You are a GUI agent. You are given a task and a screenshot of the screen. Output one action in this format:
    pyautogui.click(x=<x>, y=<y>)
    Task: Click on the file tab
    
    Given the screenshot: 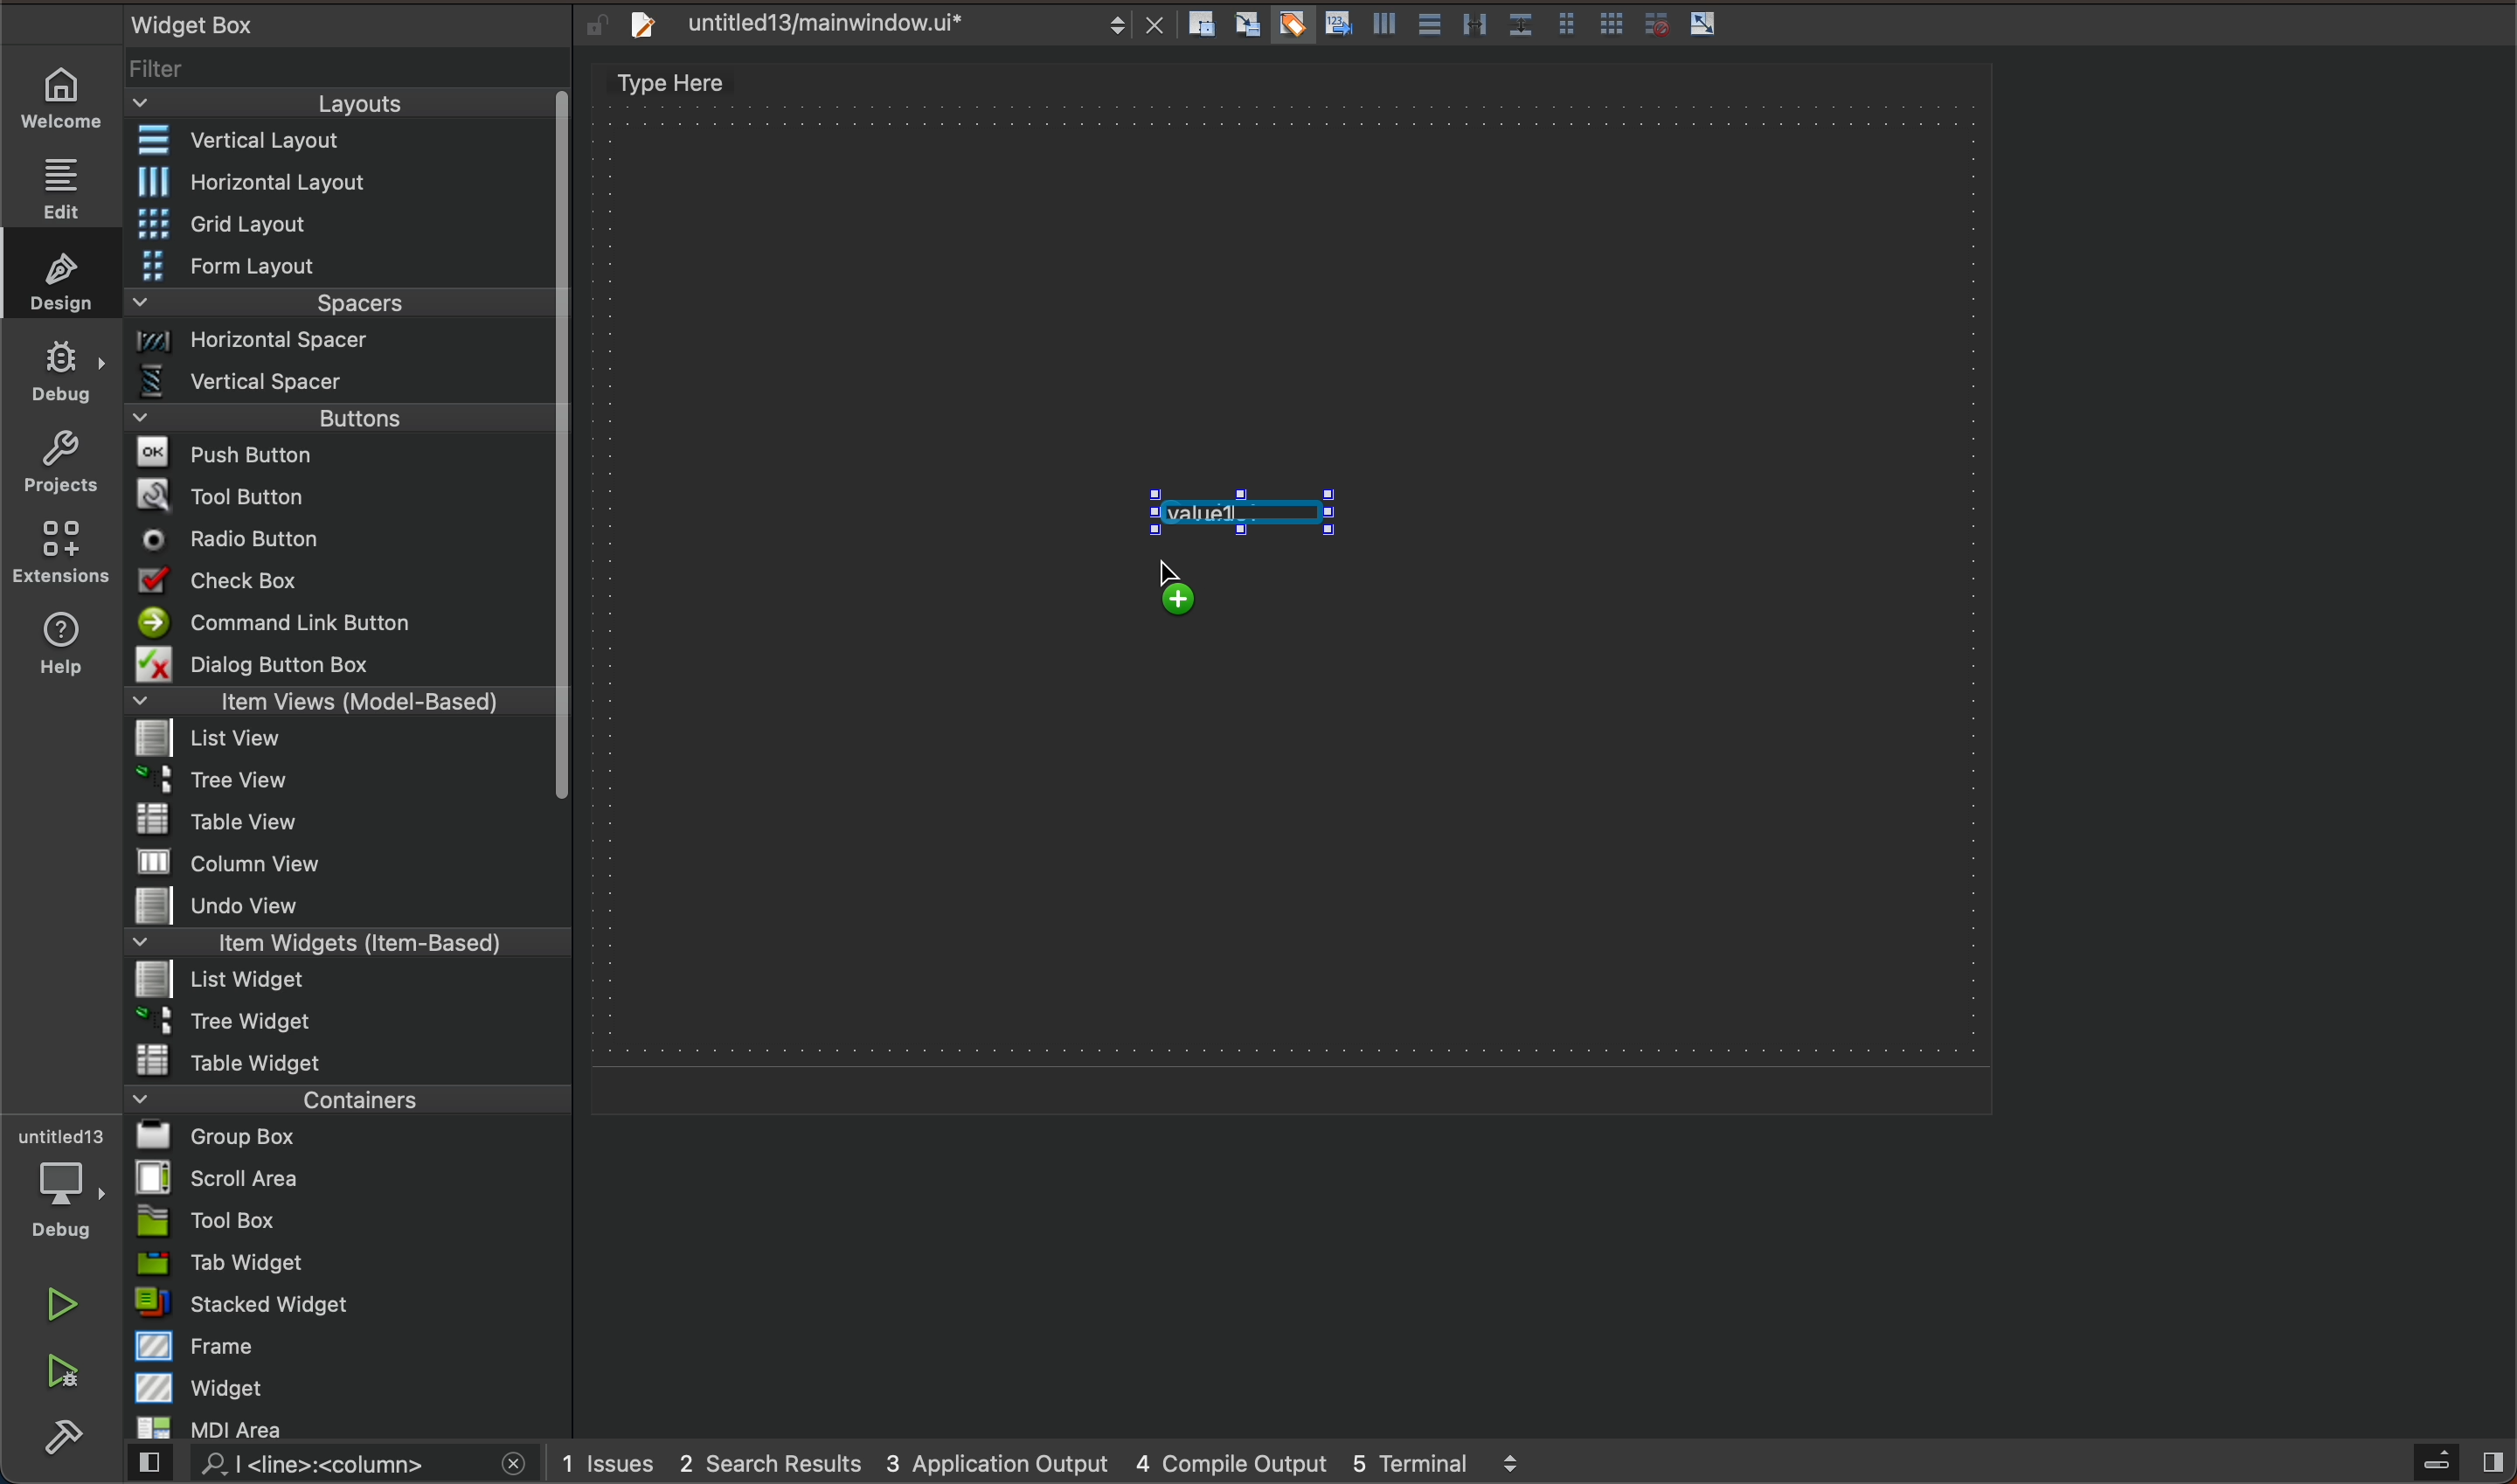 What is the action you would take?
    pyautogui.click(x=890, y=25)
    